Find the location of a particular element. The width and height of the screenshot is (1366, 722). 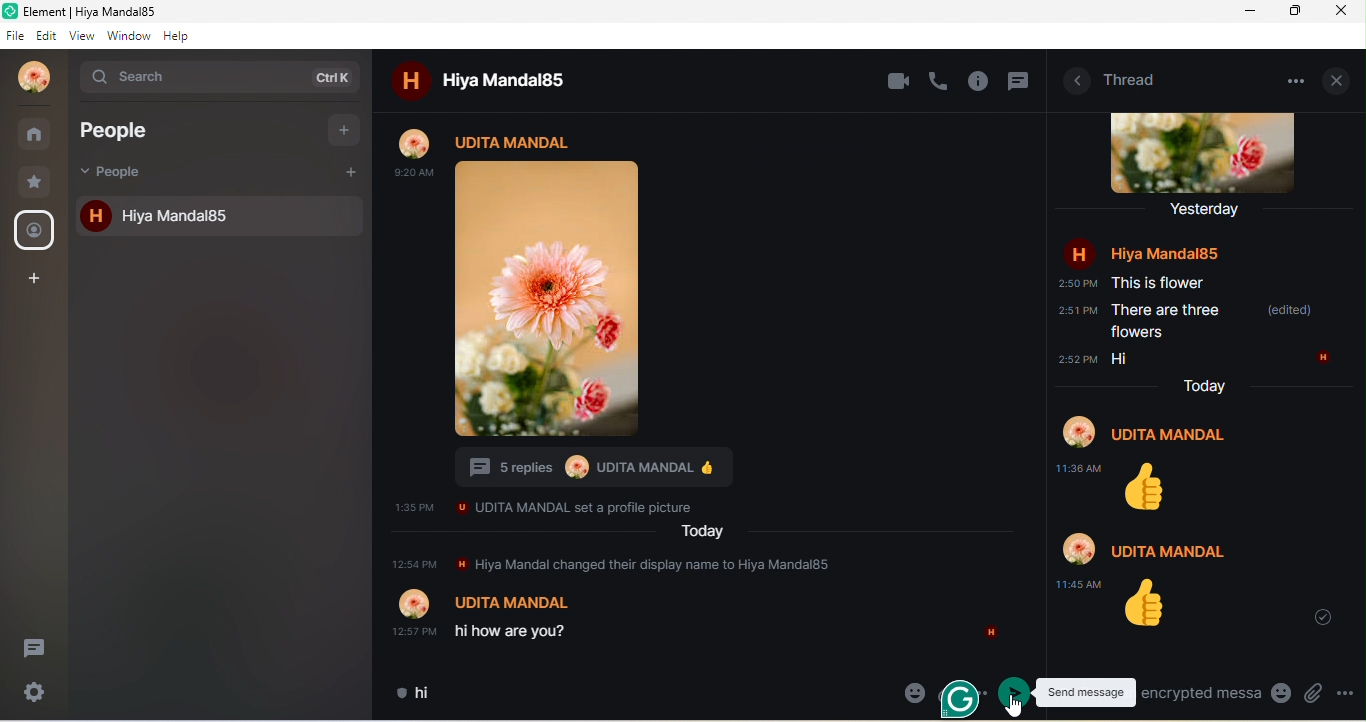

H is located at coordinates (1081, 252).